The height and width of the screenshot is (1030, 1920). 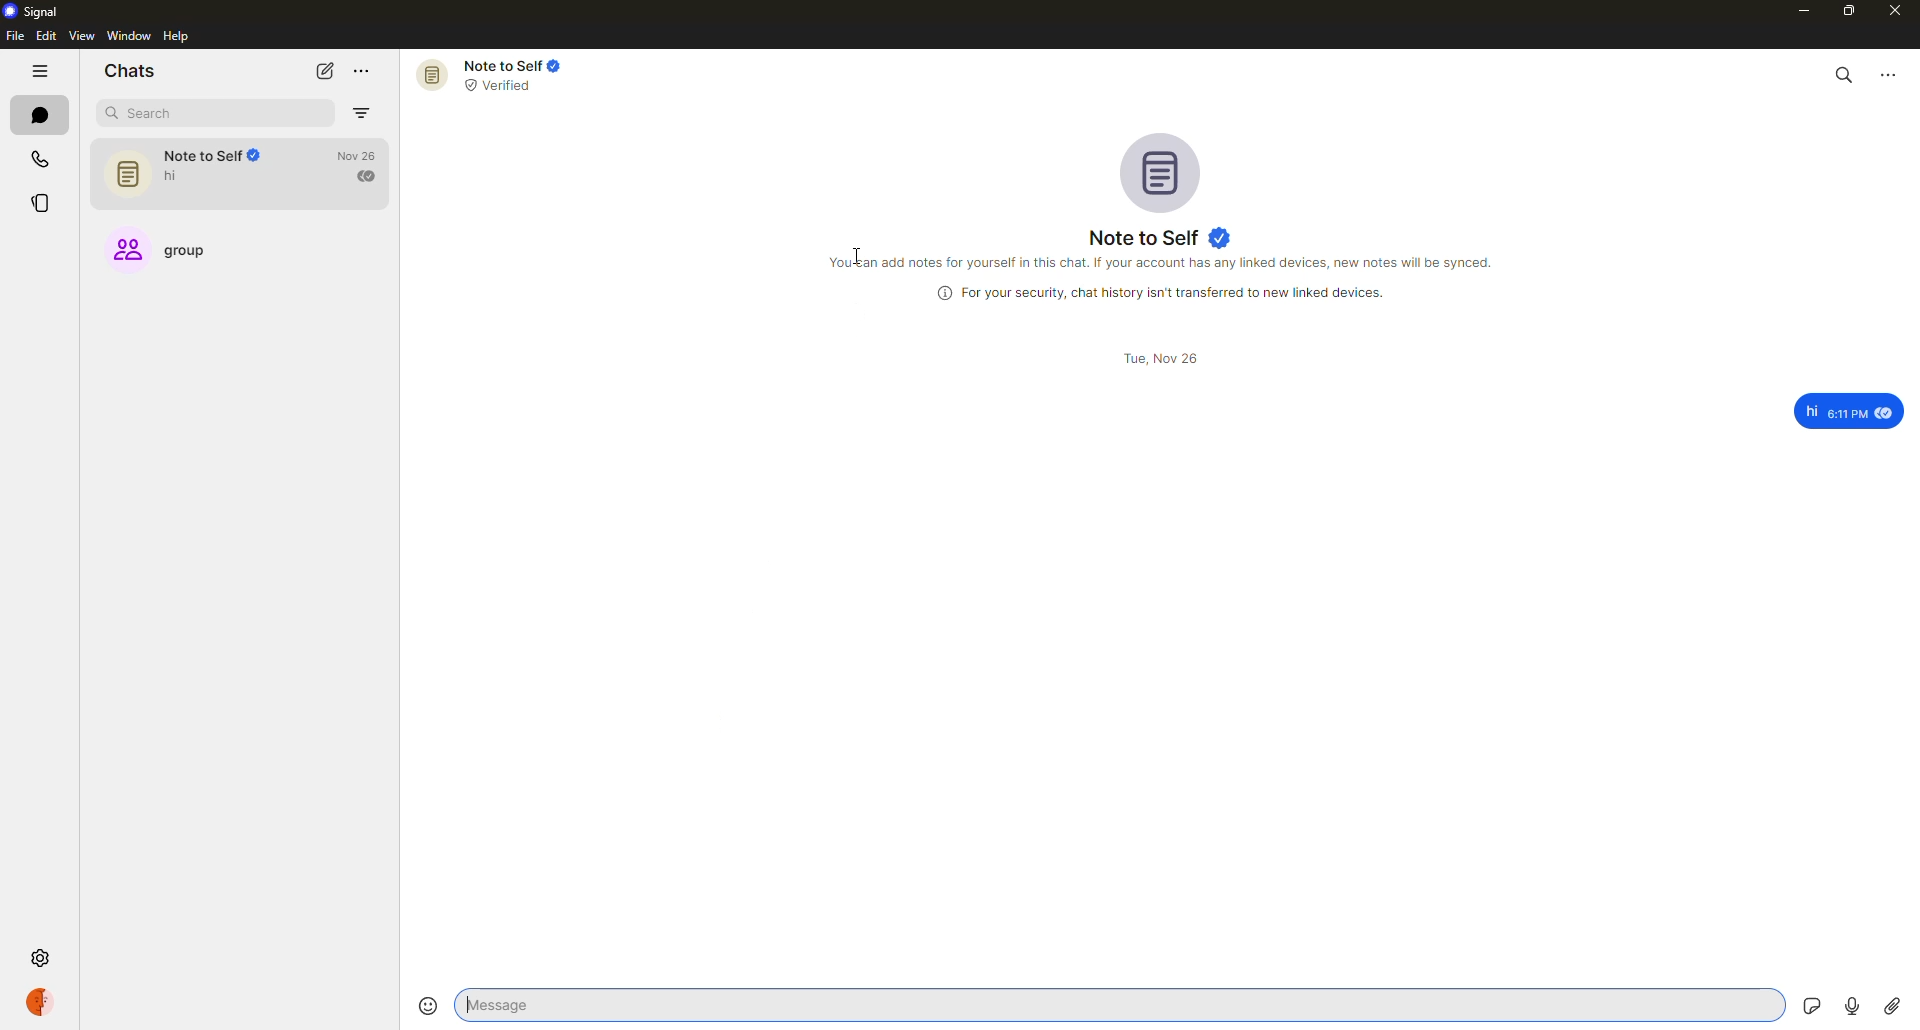 What do you see at coordinates (184, 113) in the screenshot?
I see `search` at bounding box center [184, 113].